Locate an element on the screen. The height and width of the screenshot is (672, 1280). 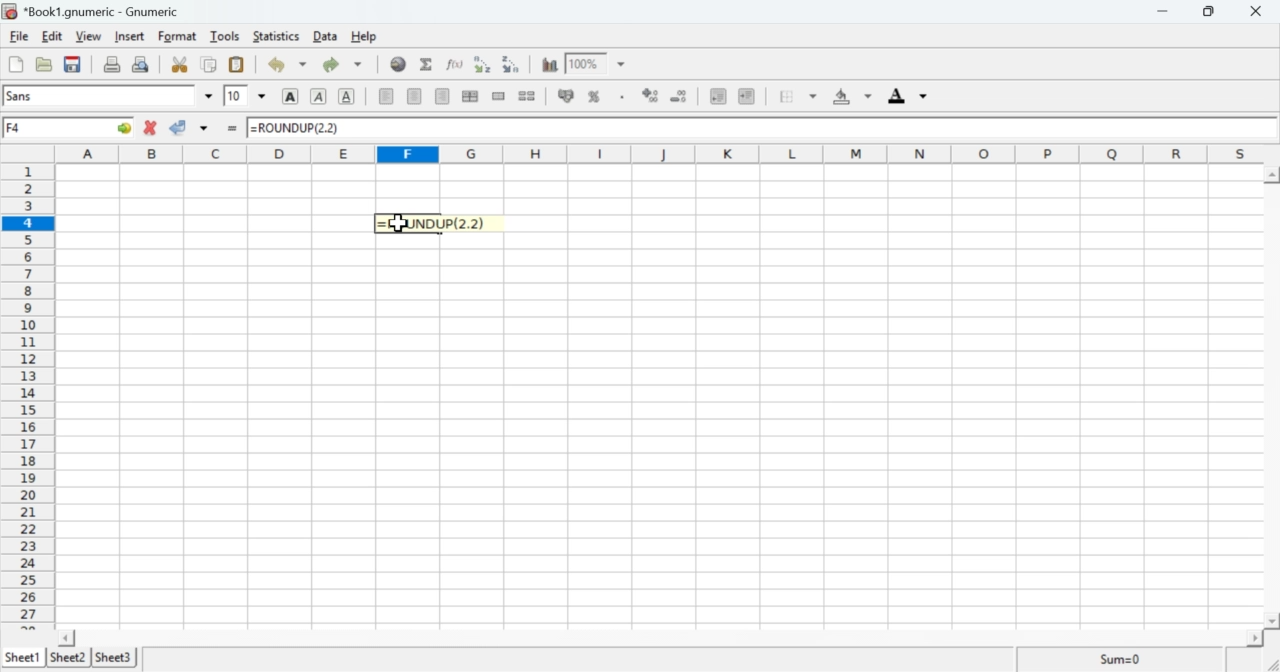
Accept change is located at coordinates (180, 125).